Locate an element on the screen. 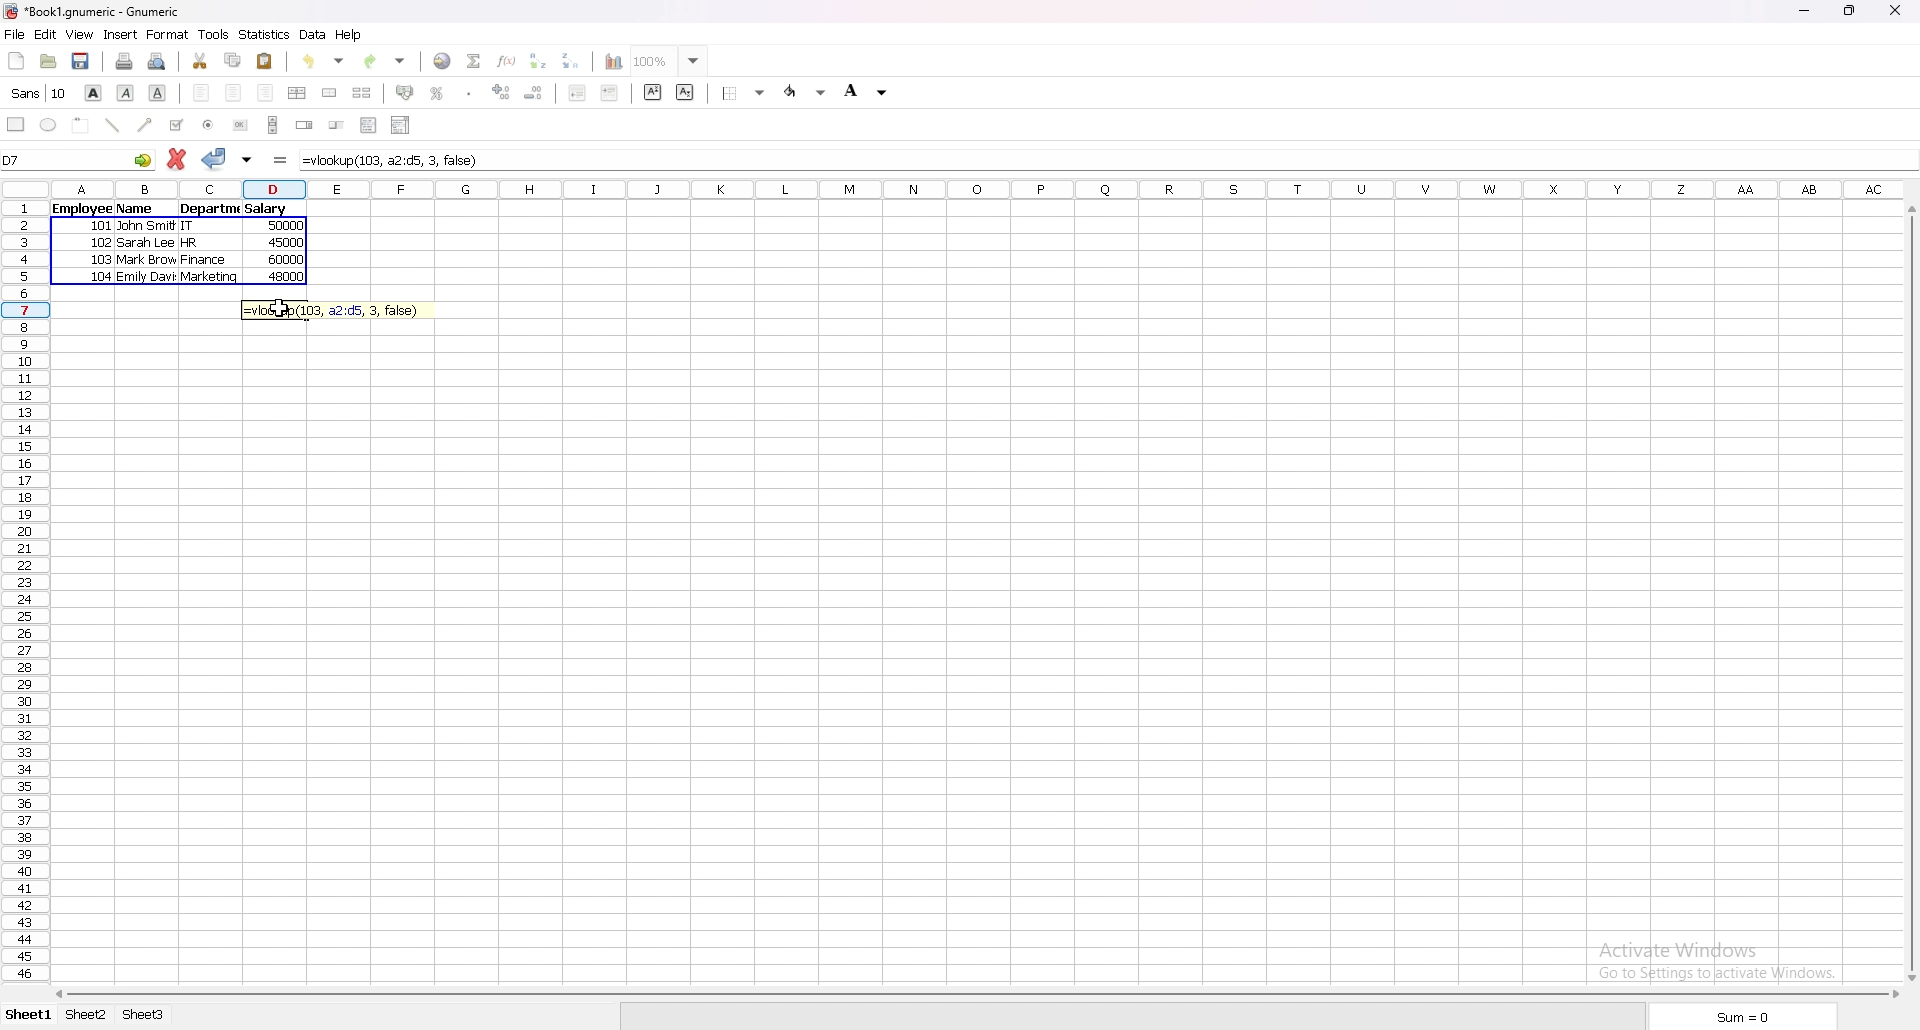 The width and height of the screenshot is (1920, 1030). thousands separator is located at coordinates (469, 92).